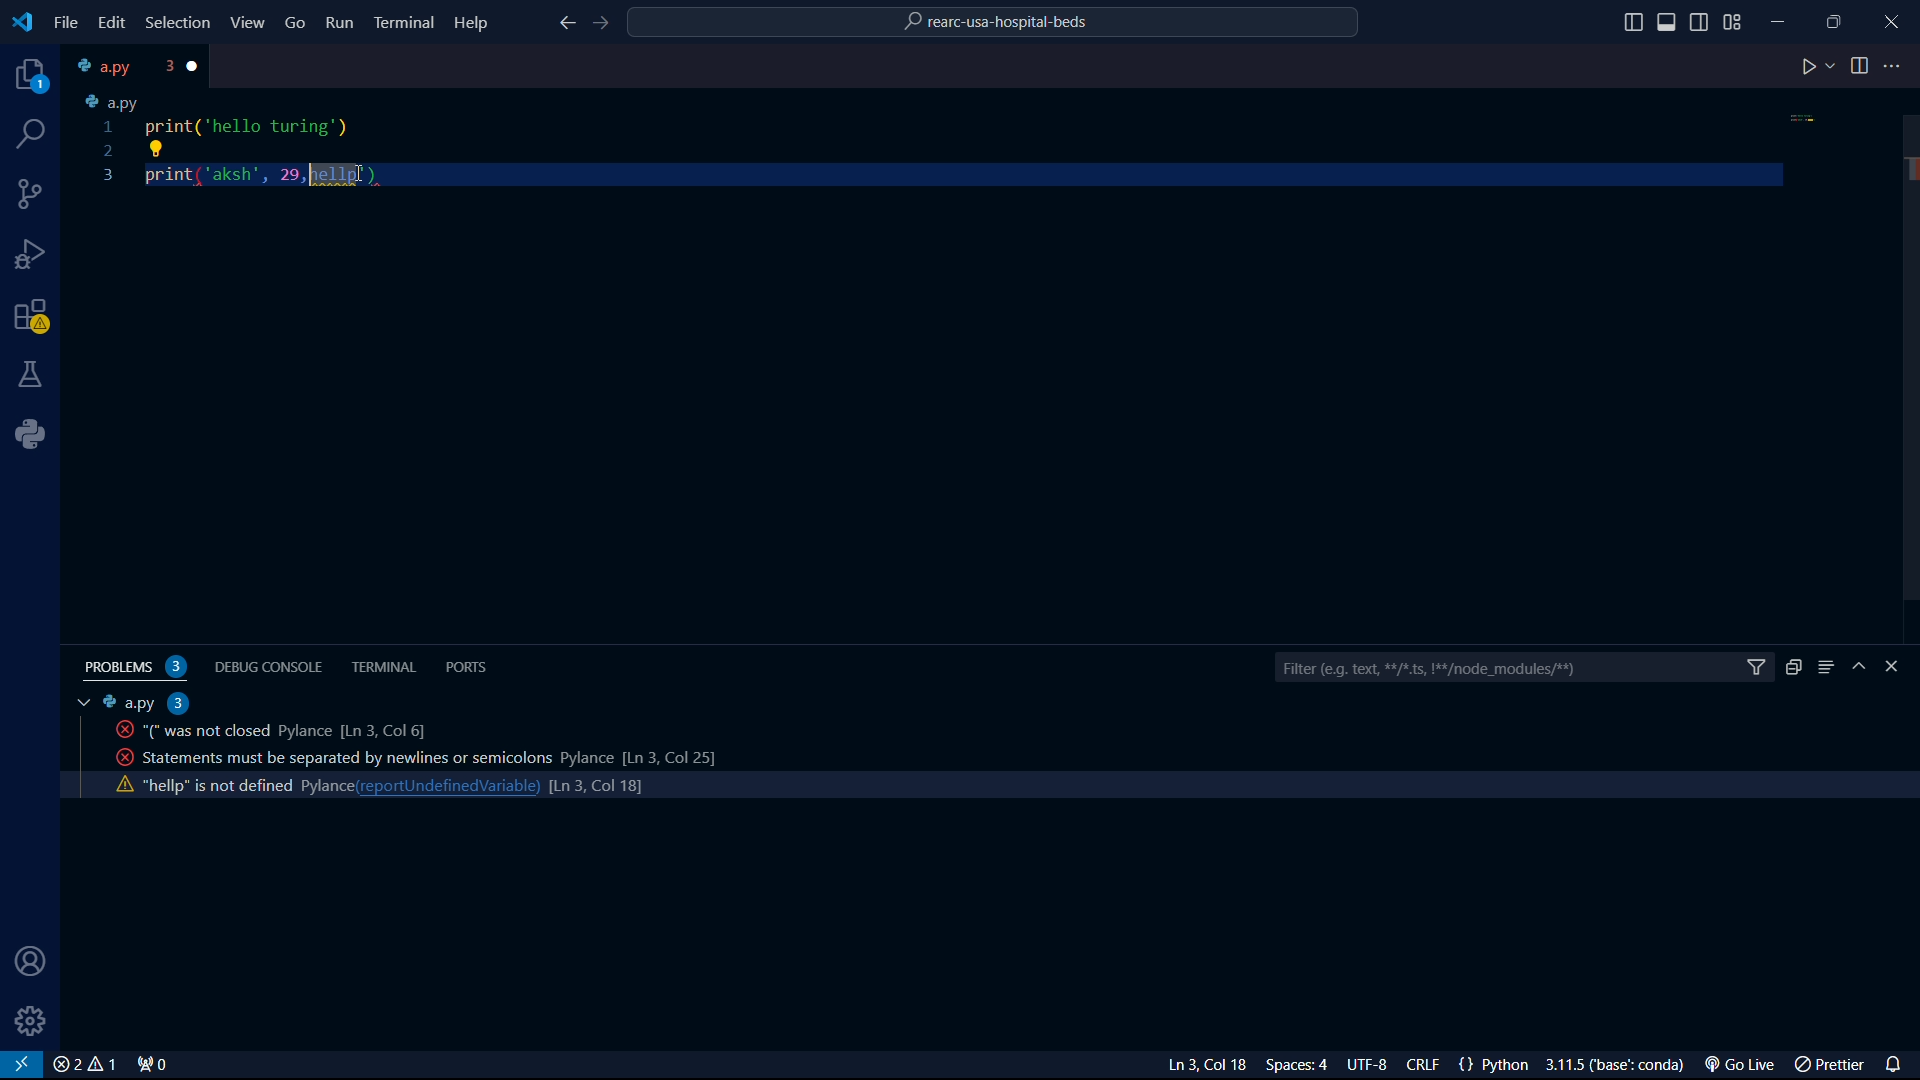 This screenshot has width=1920, height=1080. What do you see at coordinates (140, 667) in the screenshot?
I see `problems 2` at bounding box center [140, 667].